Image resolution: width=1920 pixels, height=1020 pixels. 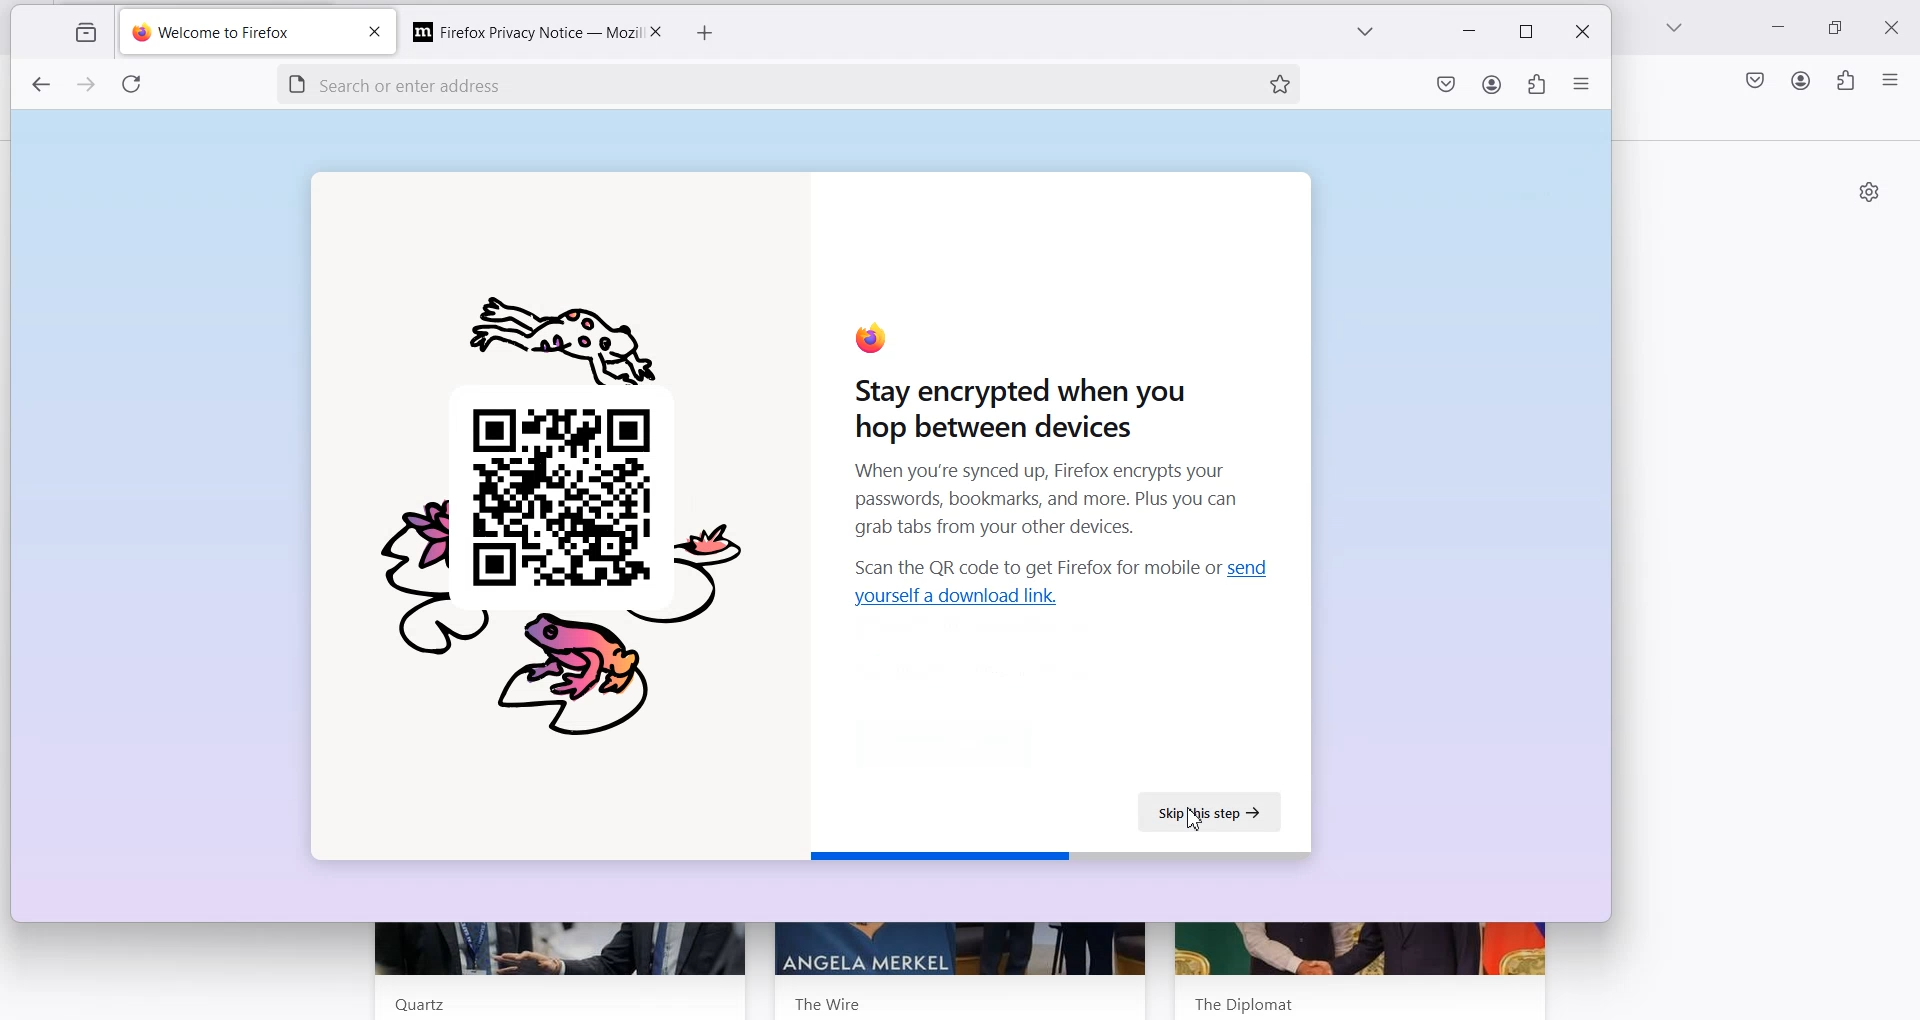 What do you see at coordinates (552, 500) in the screenshot?
I see `Picture` at bounding box center [552, 500].